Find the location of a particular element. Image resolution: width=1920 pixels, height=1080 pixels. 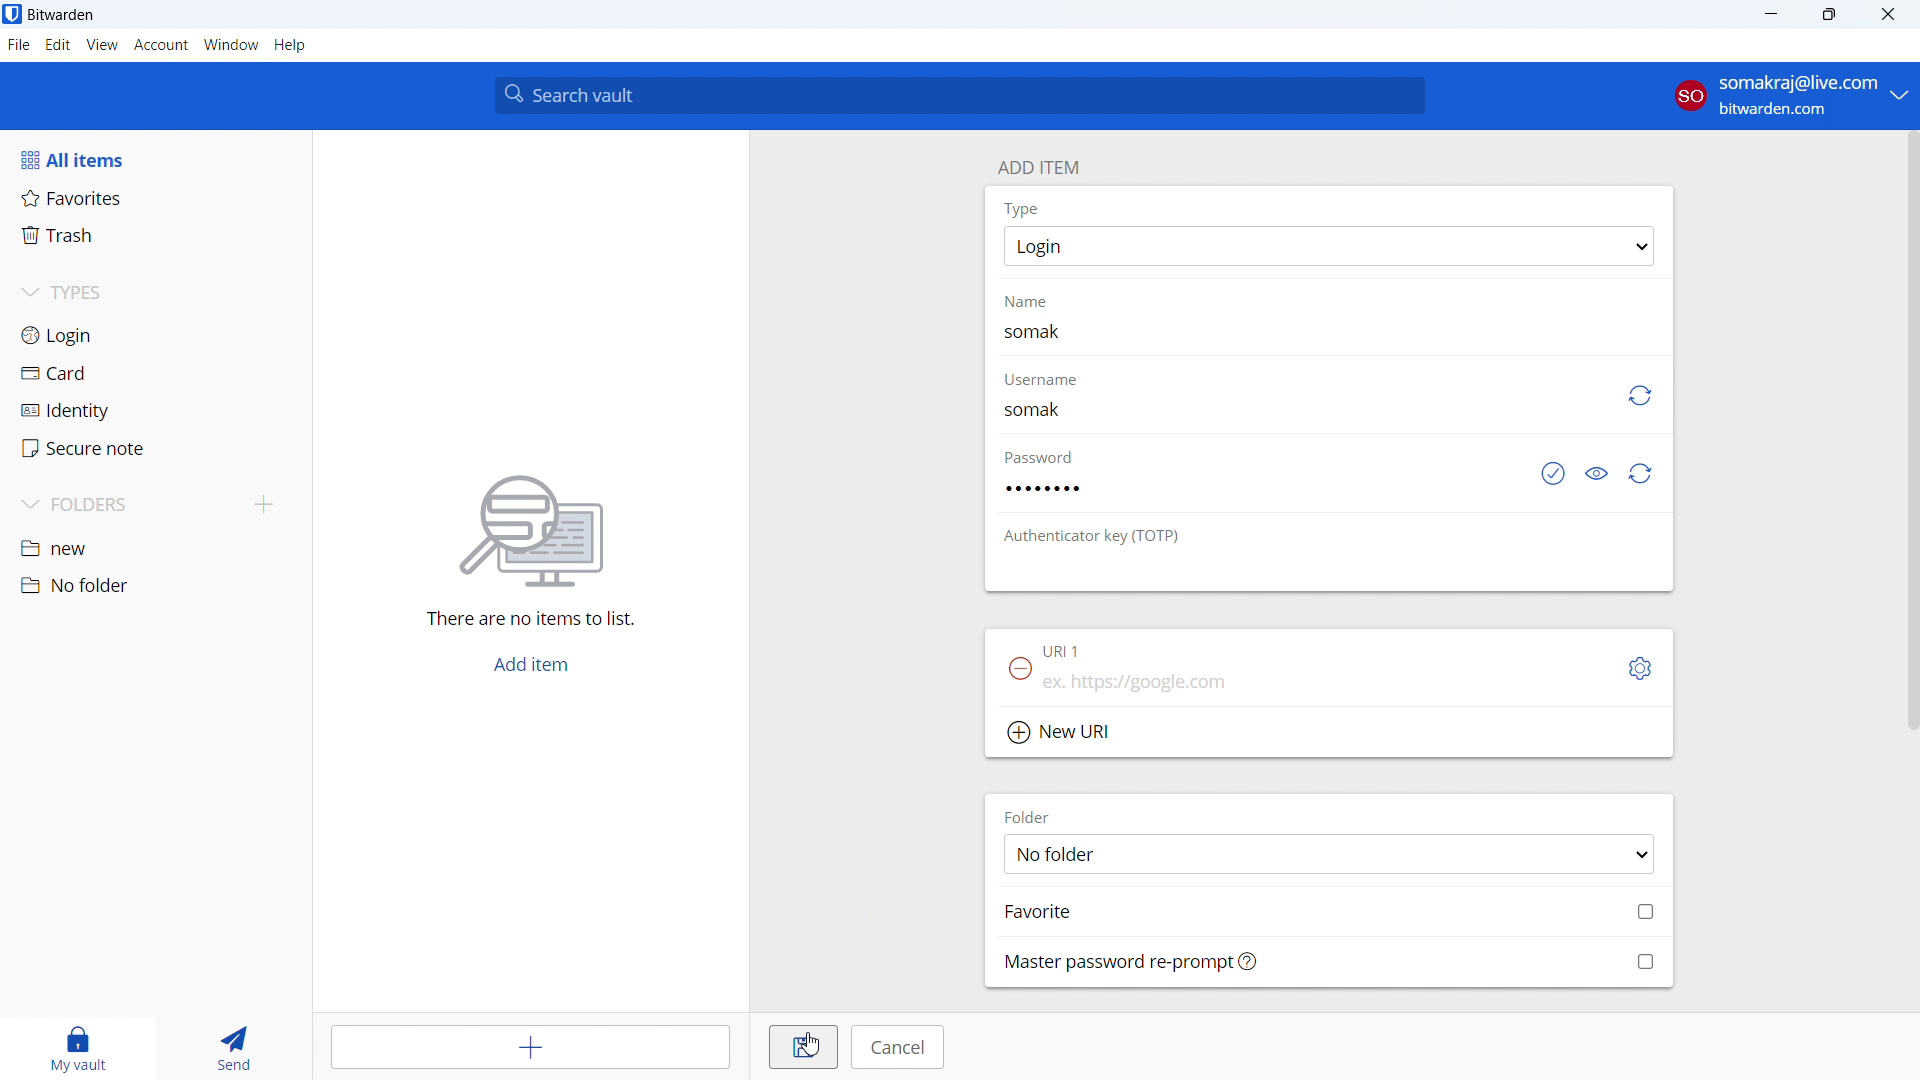

add item is located at coordinates (1037, 165).